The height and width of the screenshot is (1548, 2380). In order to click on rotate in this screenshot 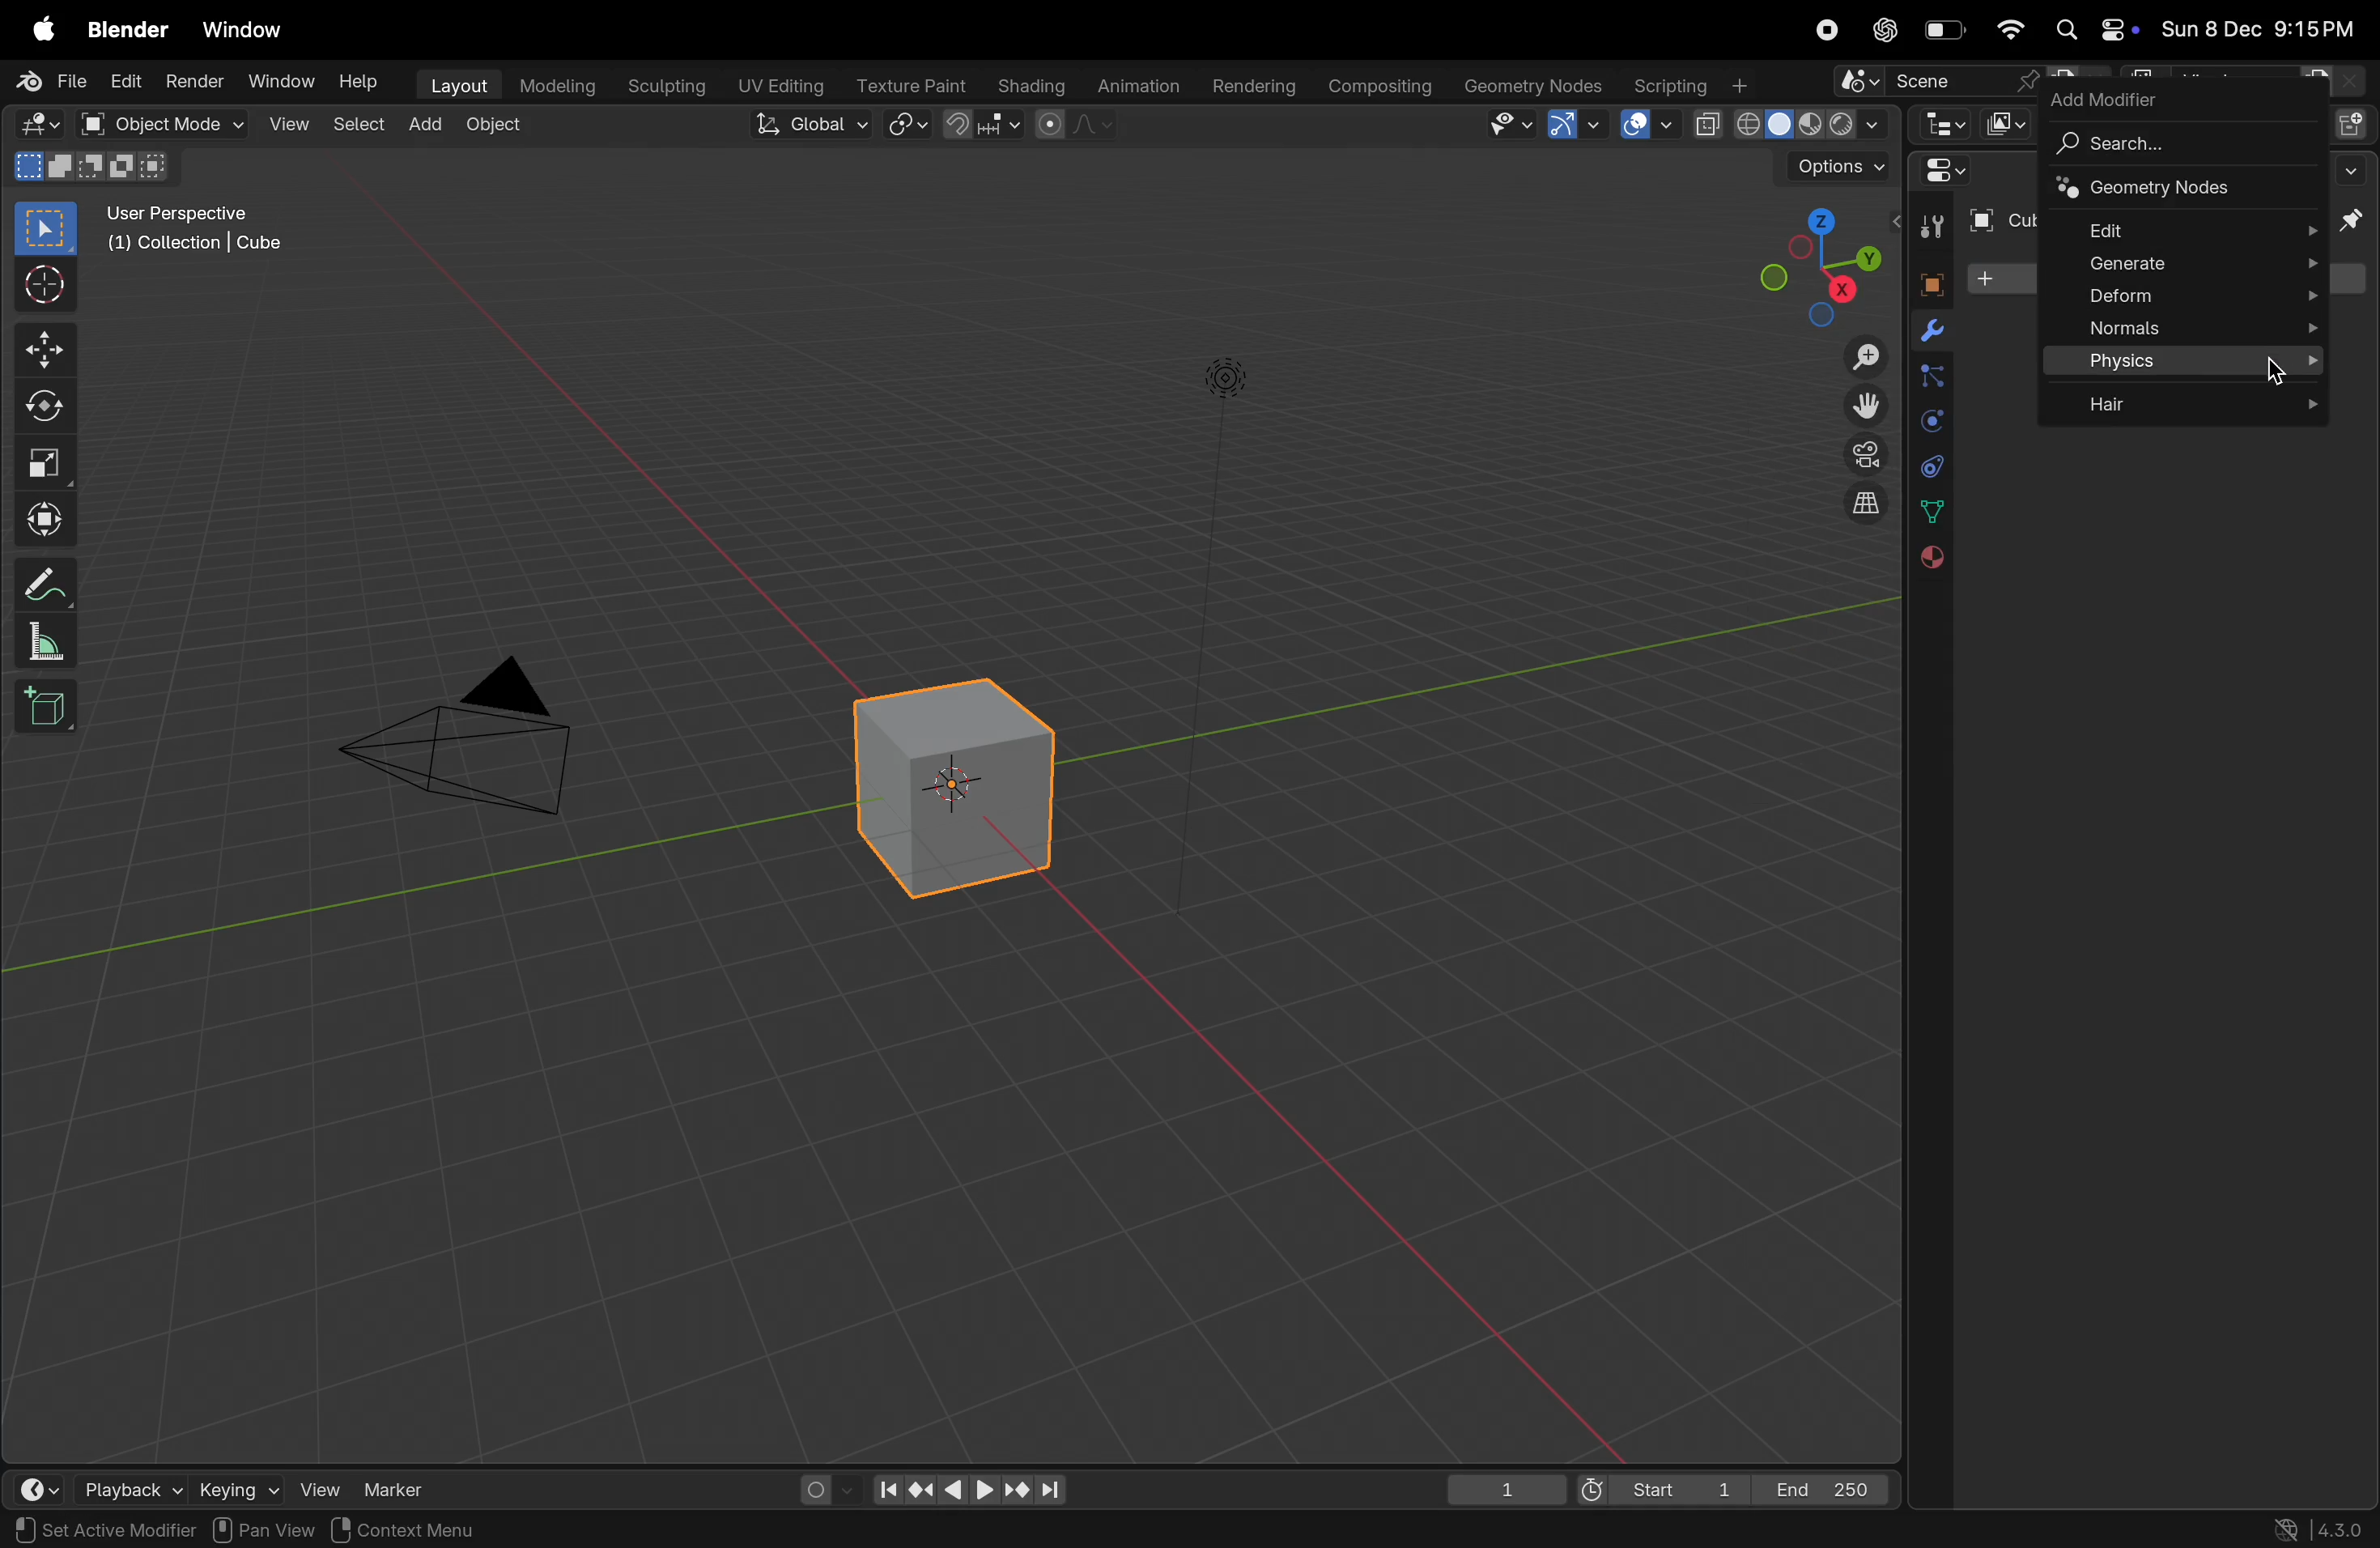, I will do `click(45, 409)`.